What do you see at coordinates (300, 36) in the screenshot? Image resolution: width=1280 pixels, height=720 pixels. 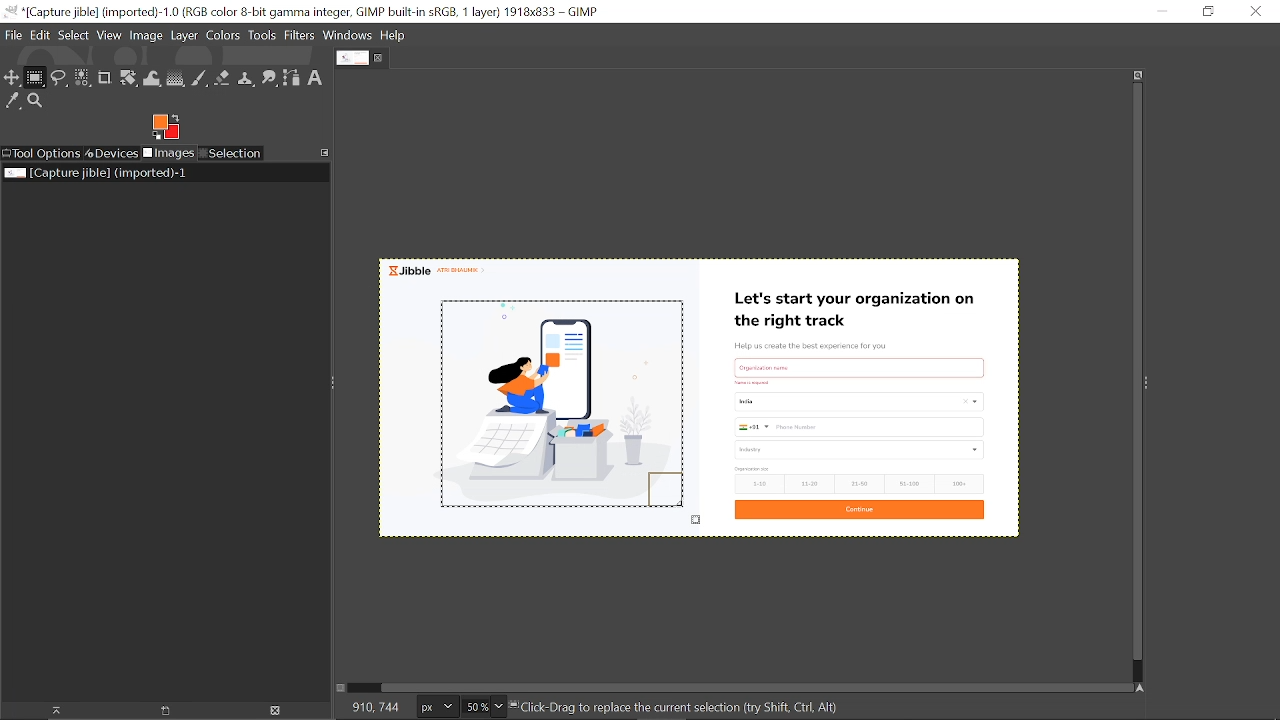 I see `Filters` at bounding box center [300, 36].